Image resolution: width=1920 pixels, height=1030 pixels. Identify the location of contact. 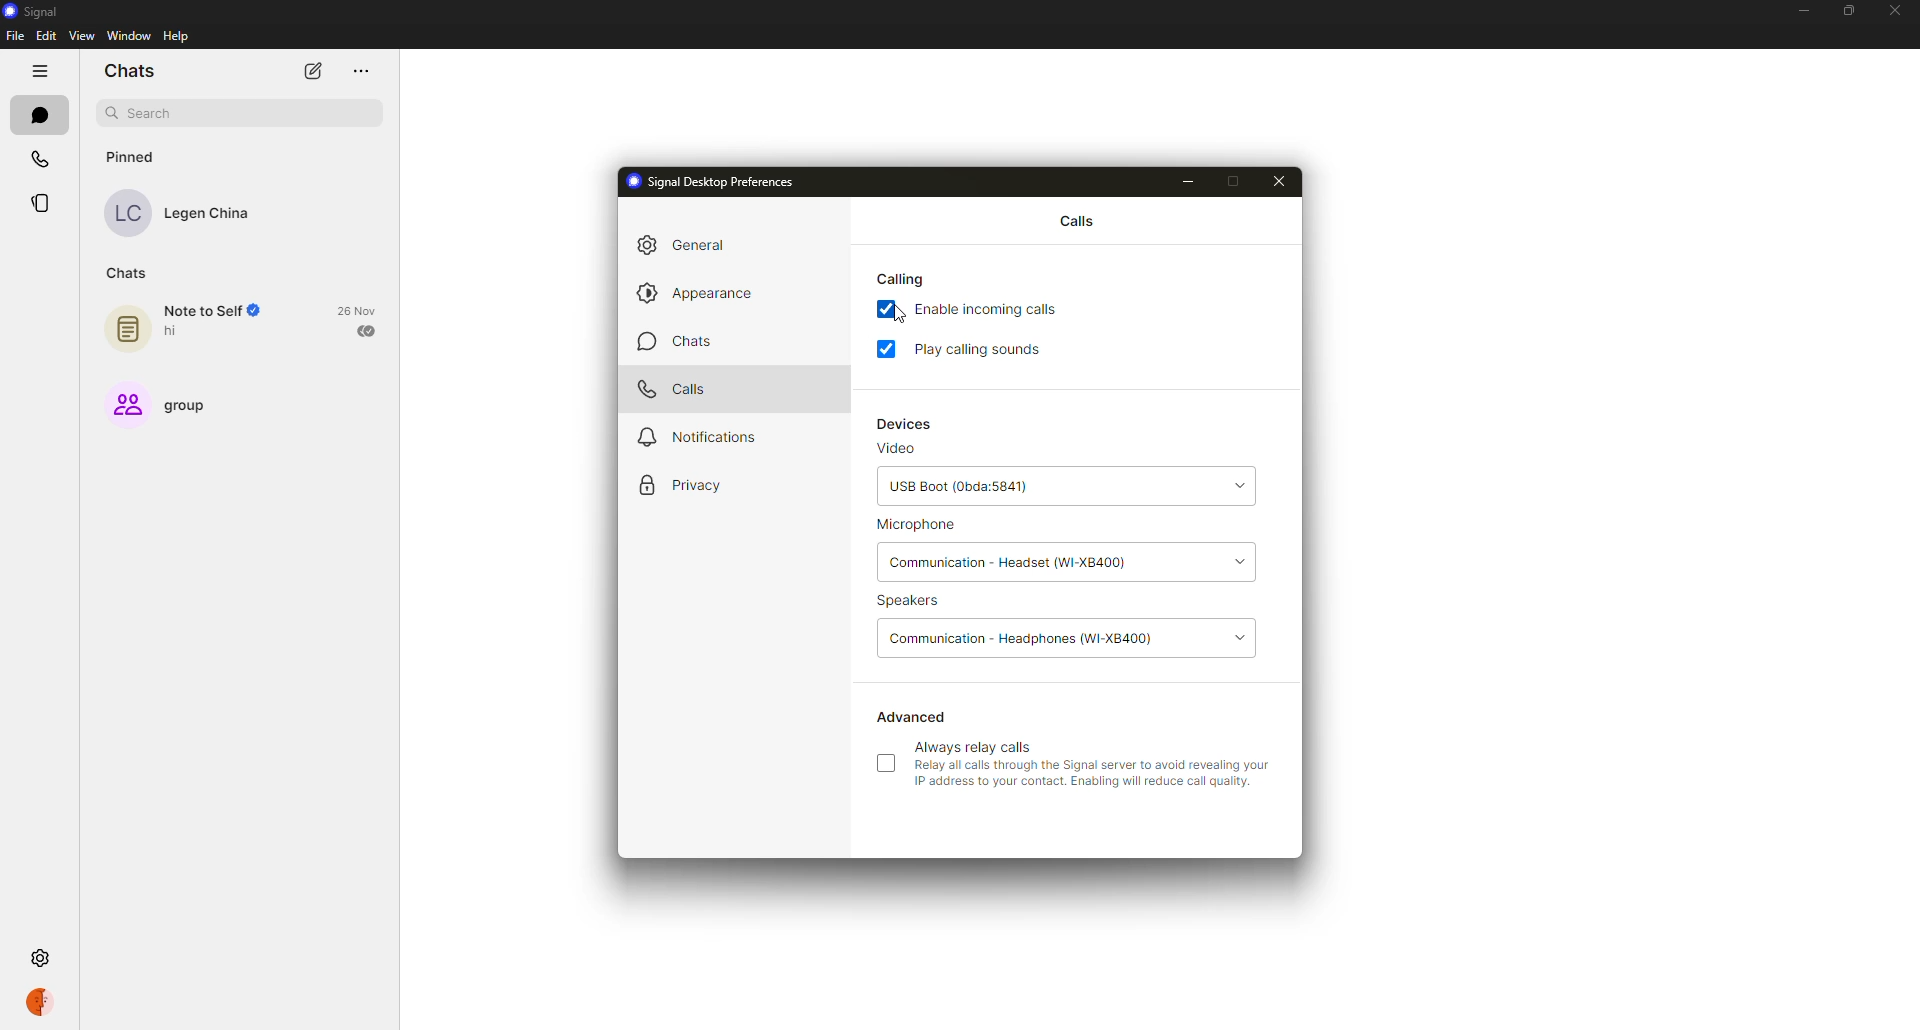
(178, 211).